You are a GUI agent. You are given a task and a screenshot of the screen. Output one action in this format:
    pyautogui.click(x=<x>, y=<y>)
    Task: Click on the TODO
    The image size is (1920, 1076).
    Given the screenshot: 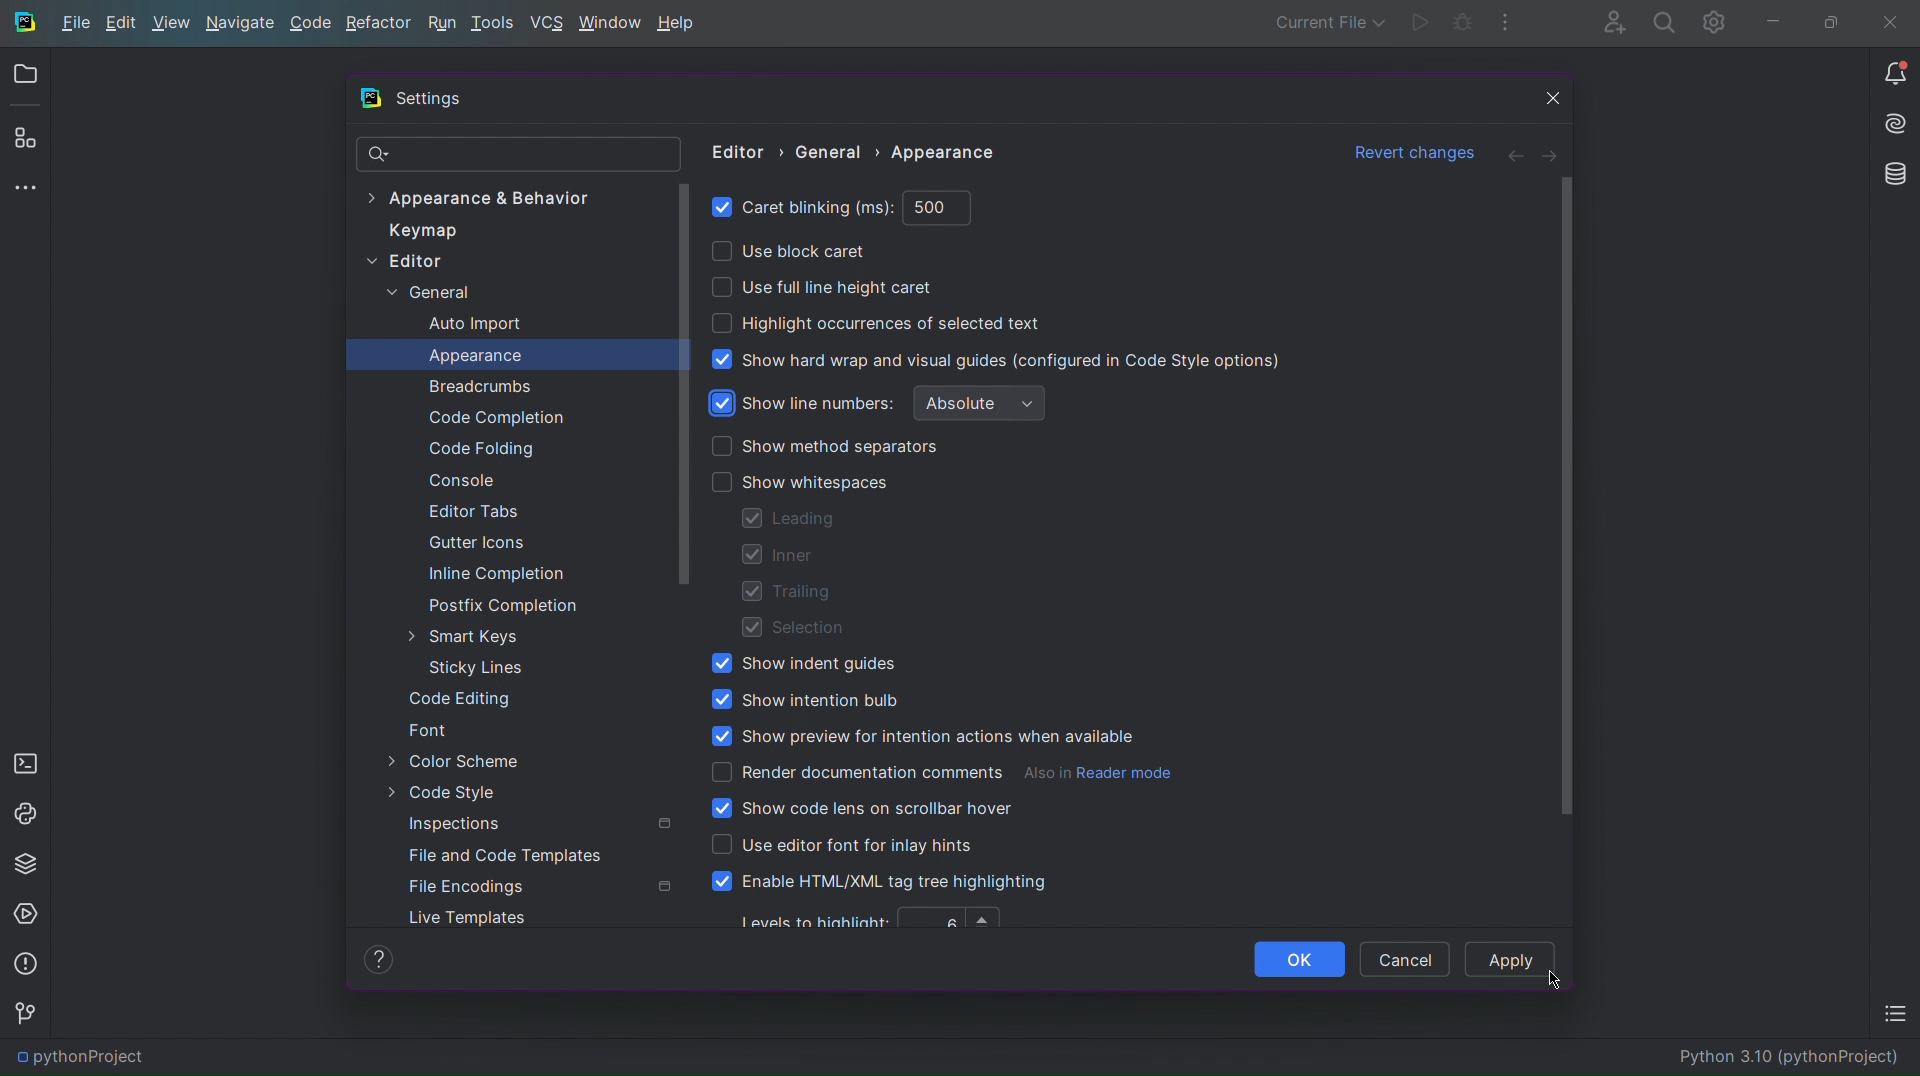 What is the action you would take?
    pyautogui.click(x=1894, y=1017)
    